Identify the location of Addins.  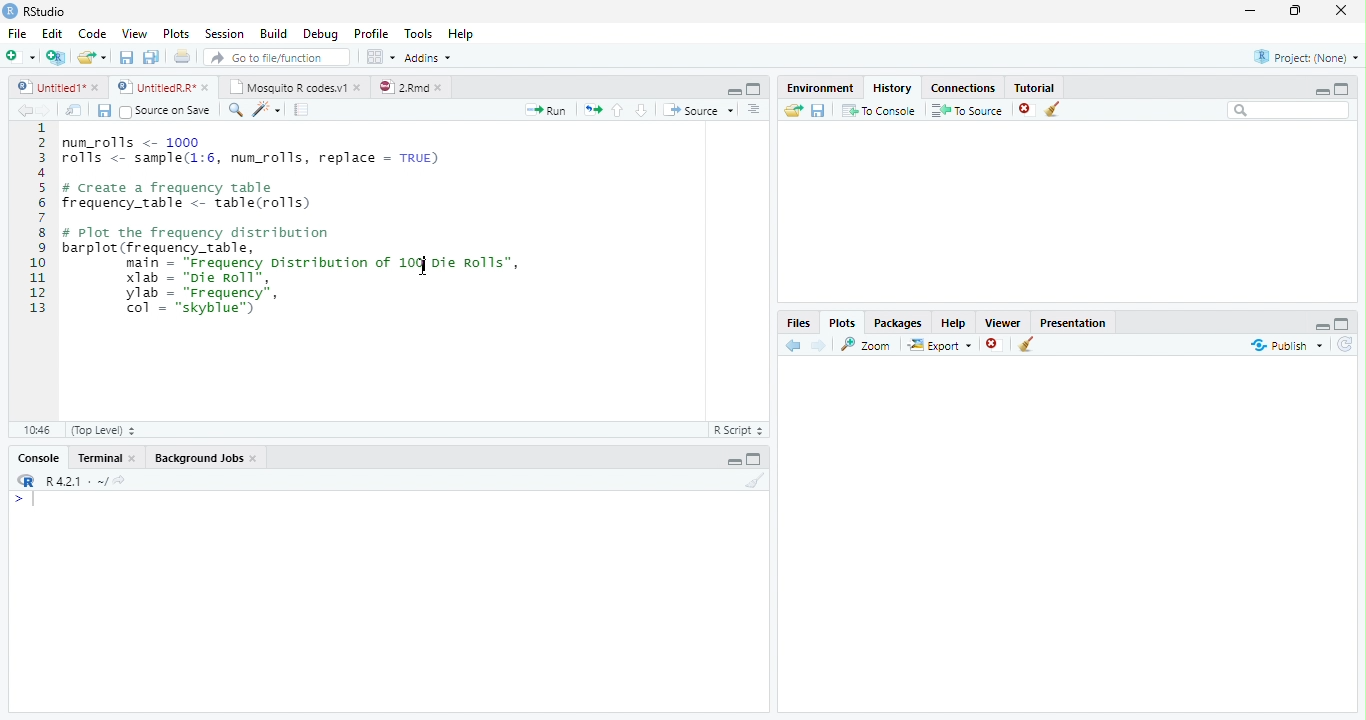
(431, 56).